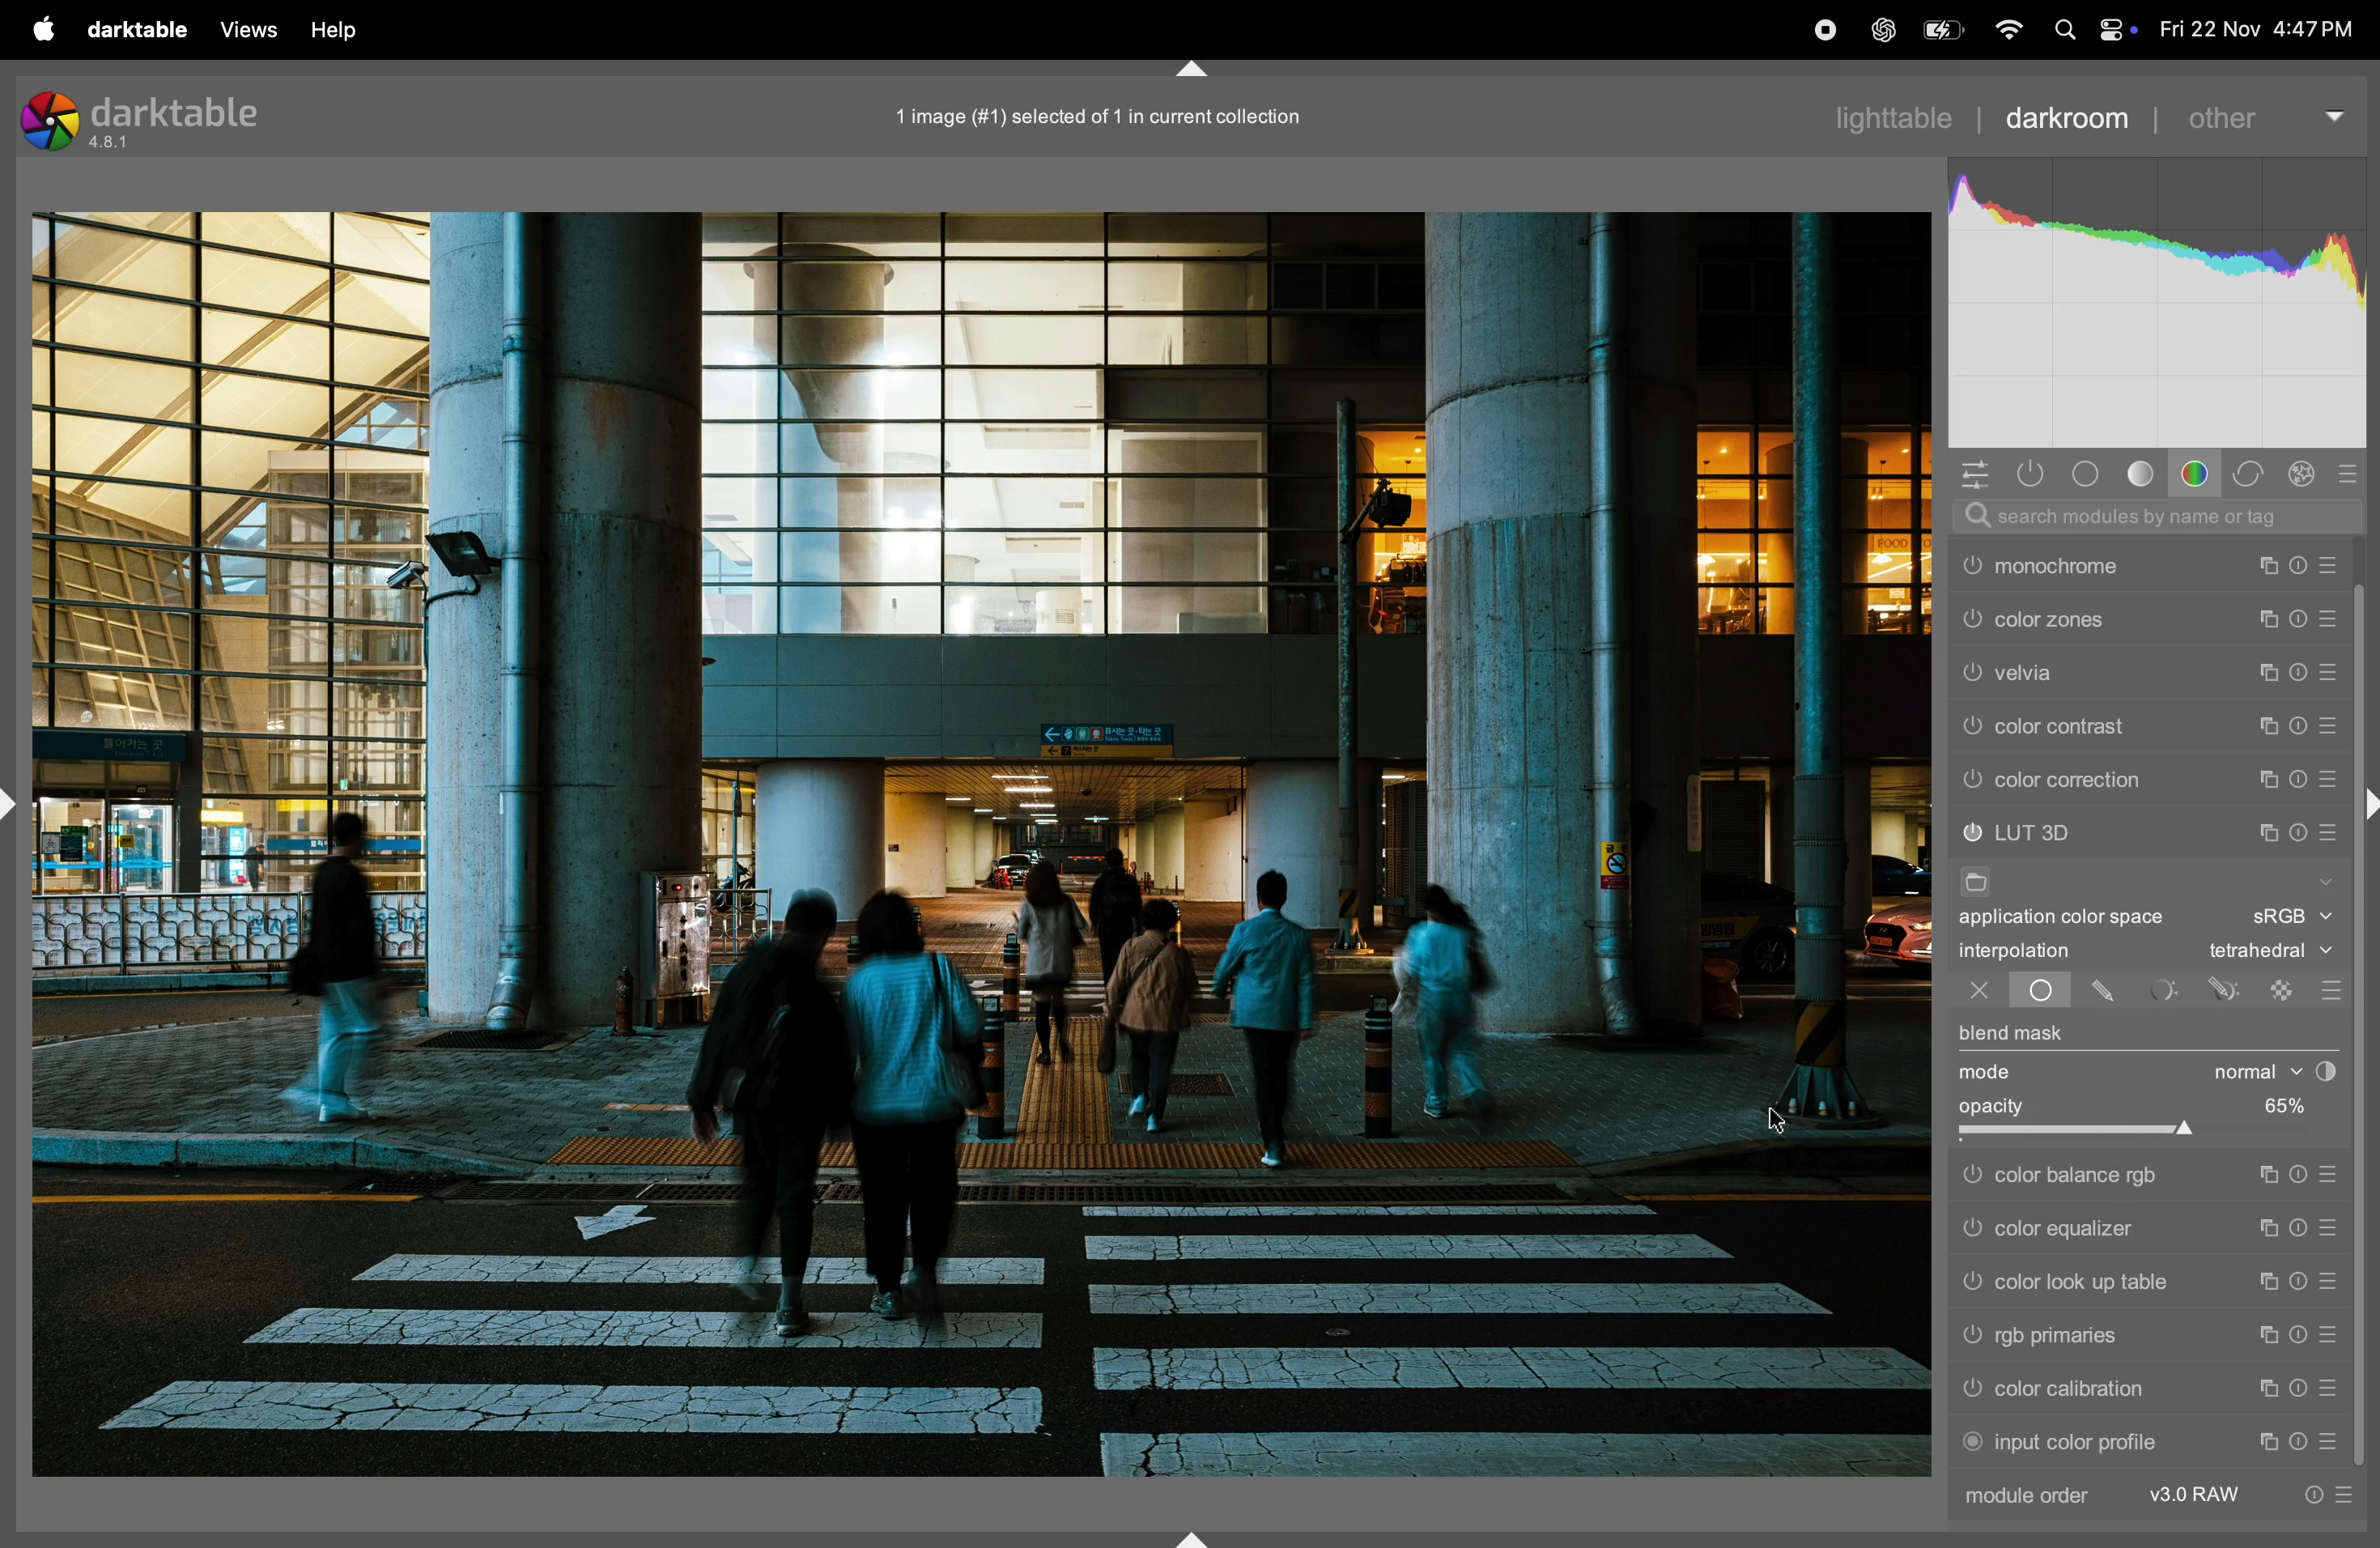  I want to click on scroll bar, so click(2365, 1153).